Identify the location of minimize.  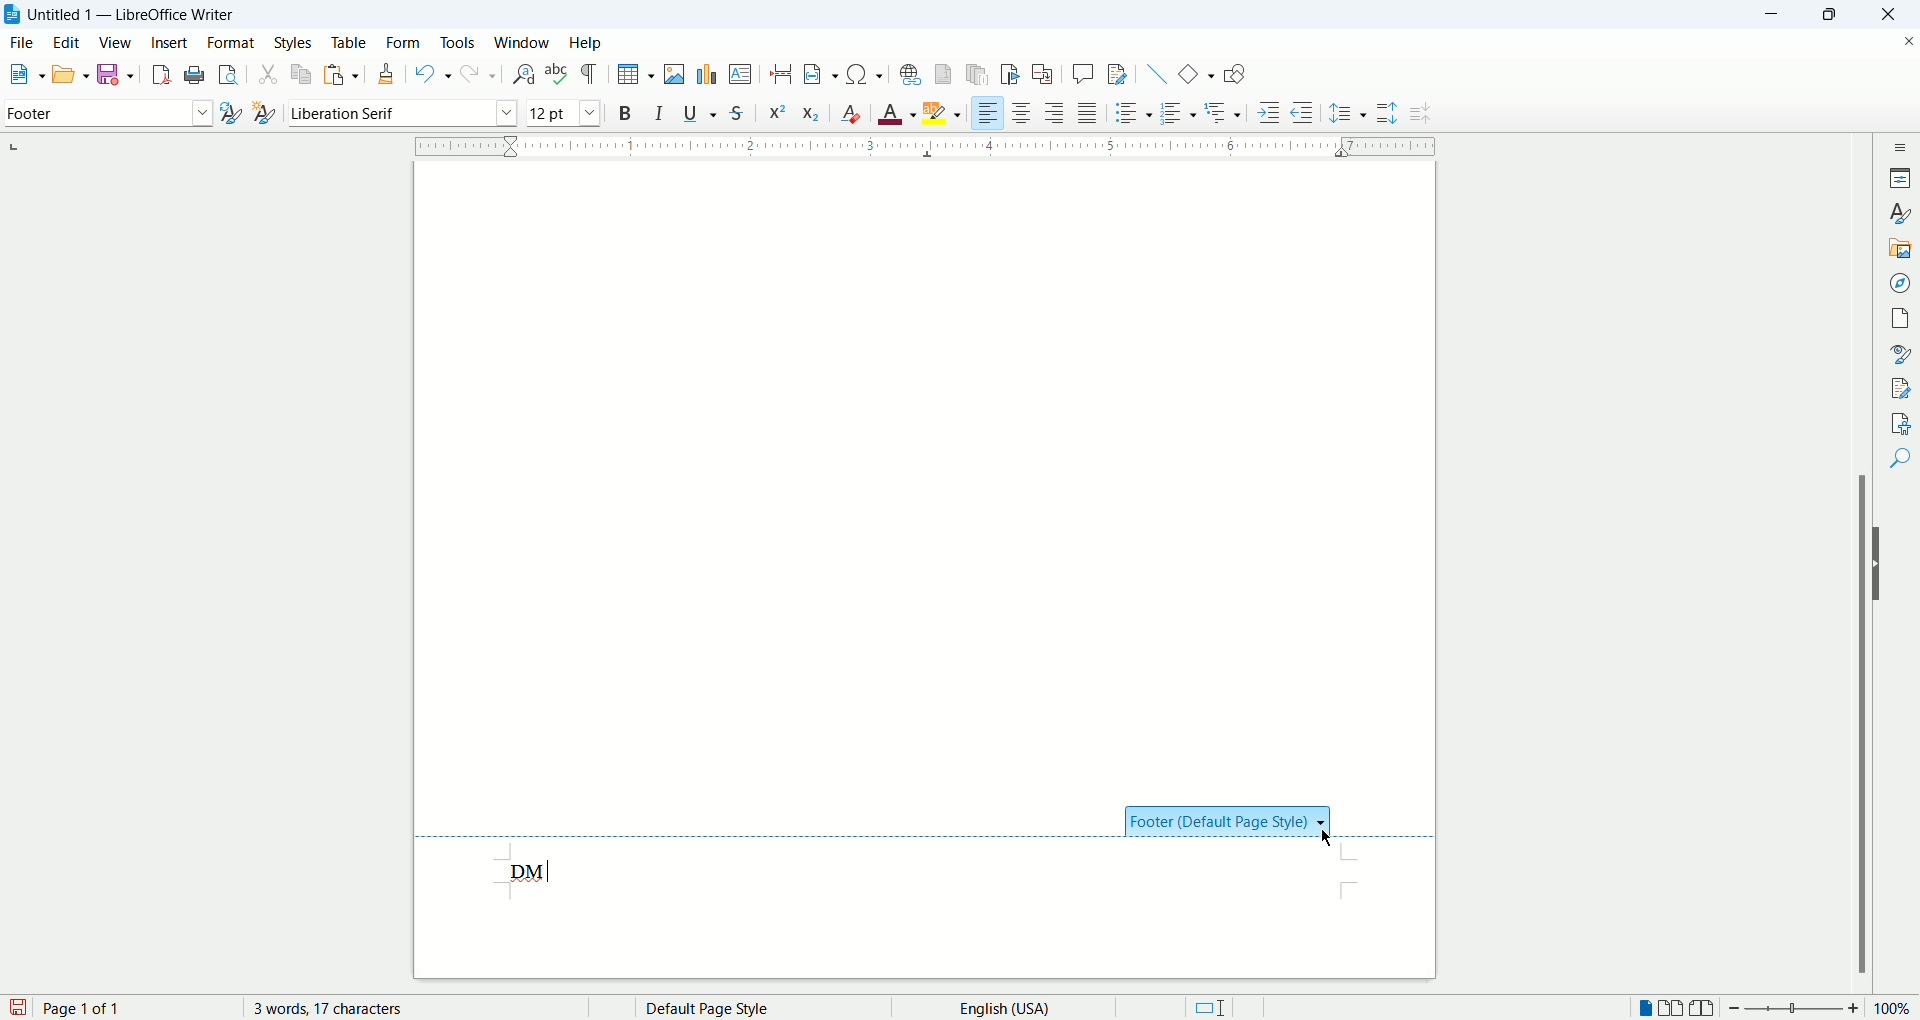
(1778, 13).